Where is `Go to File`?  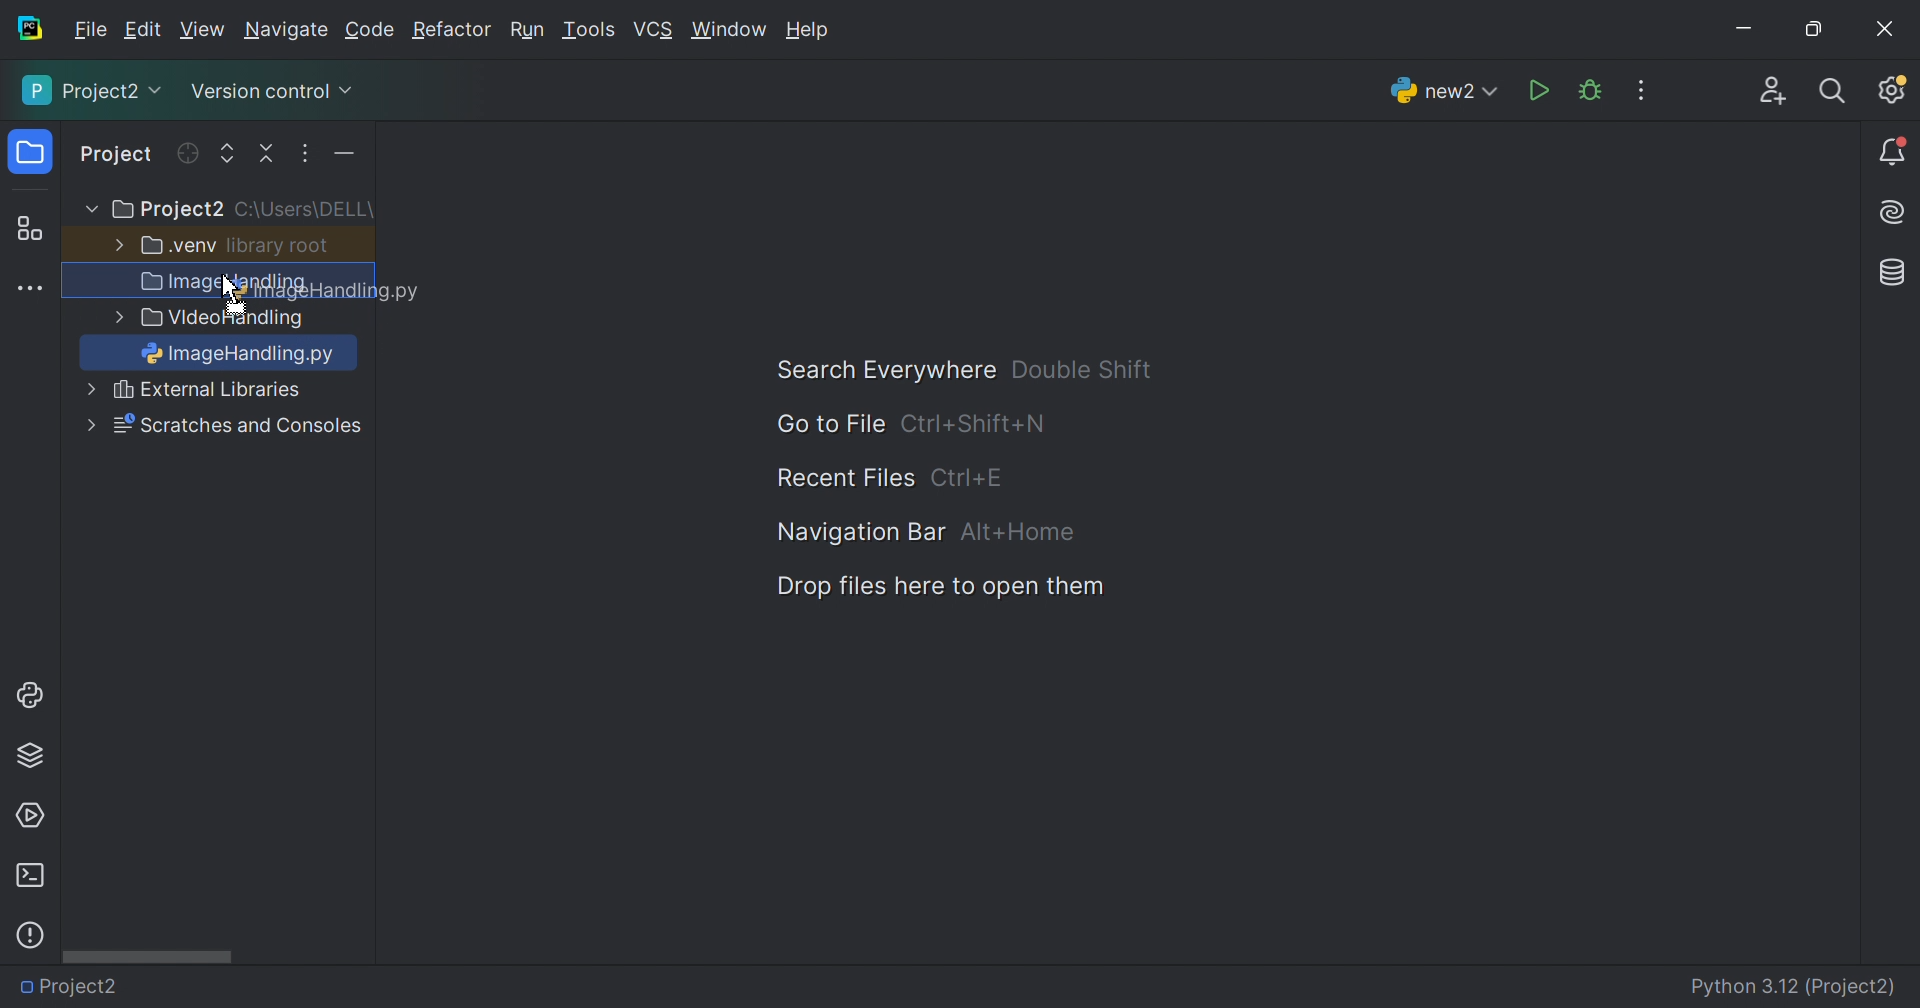 Go to File is located at coordinates (829, 424).